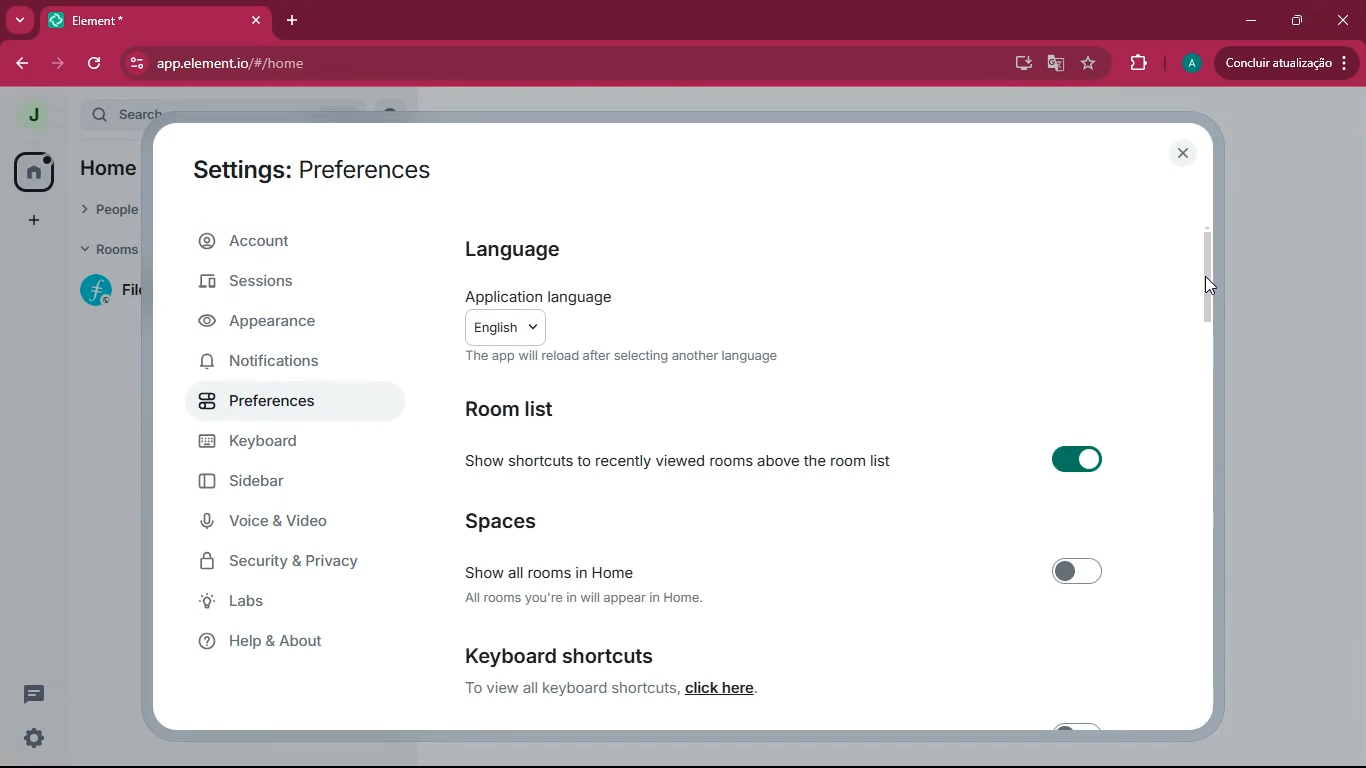 Image resolution: width=1366 pixels, height=768 pixels. Describe the element at coordinates (32, 740) in the screenshot. I see `quick settings` at that location.